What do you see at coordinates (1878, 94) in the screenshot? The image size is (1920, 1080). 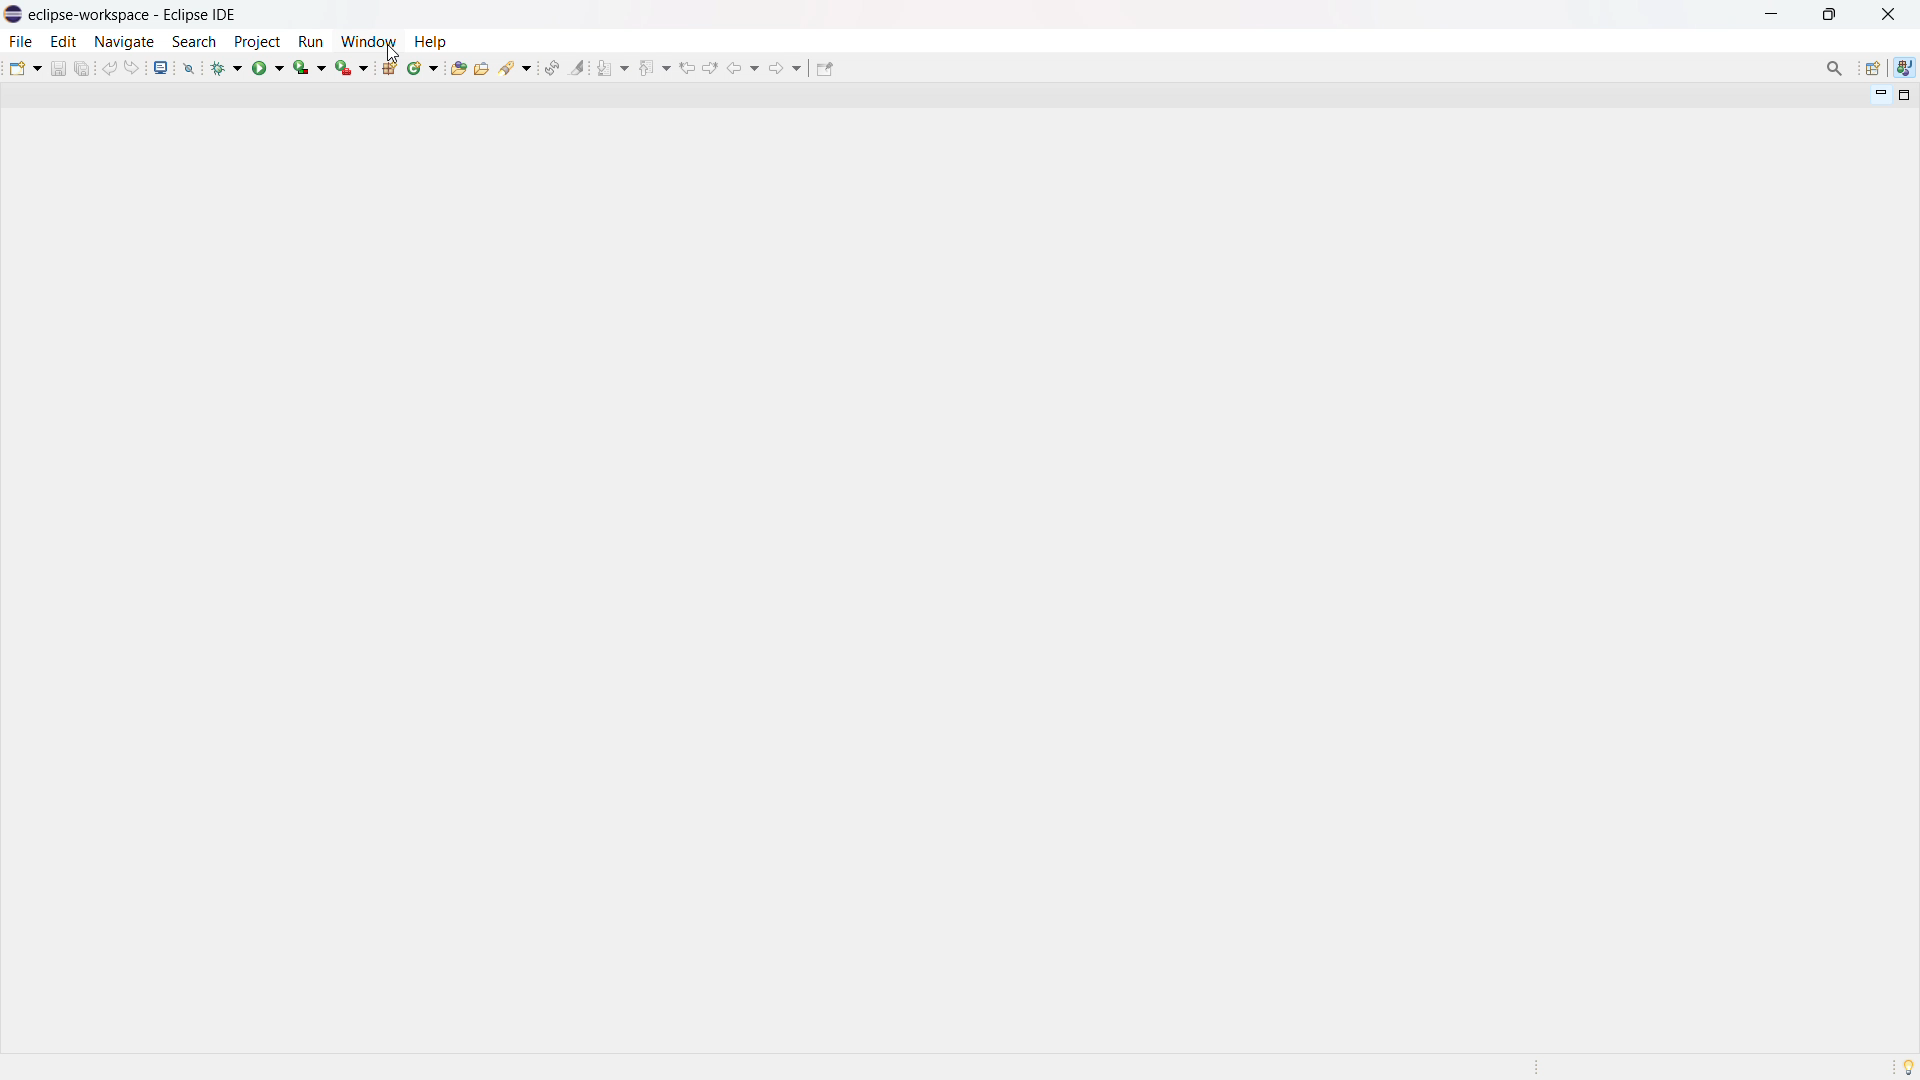 I see `minimize view` at bounding box center [1878, 94].